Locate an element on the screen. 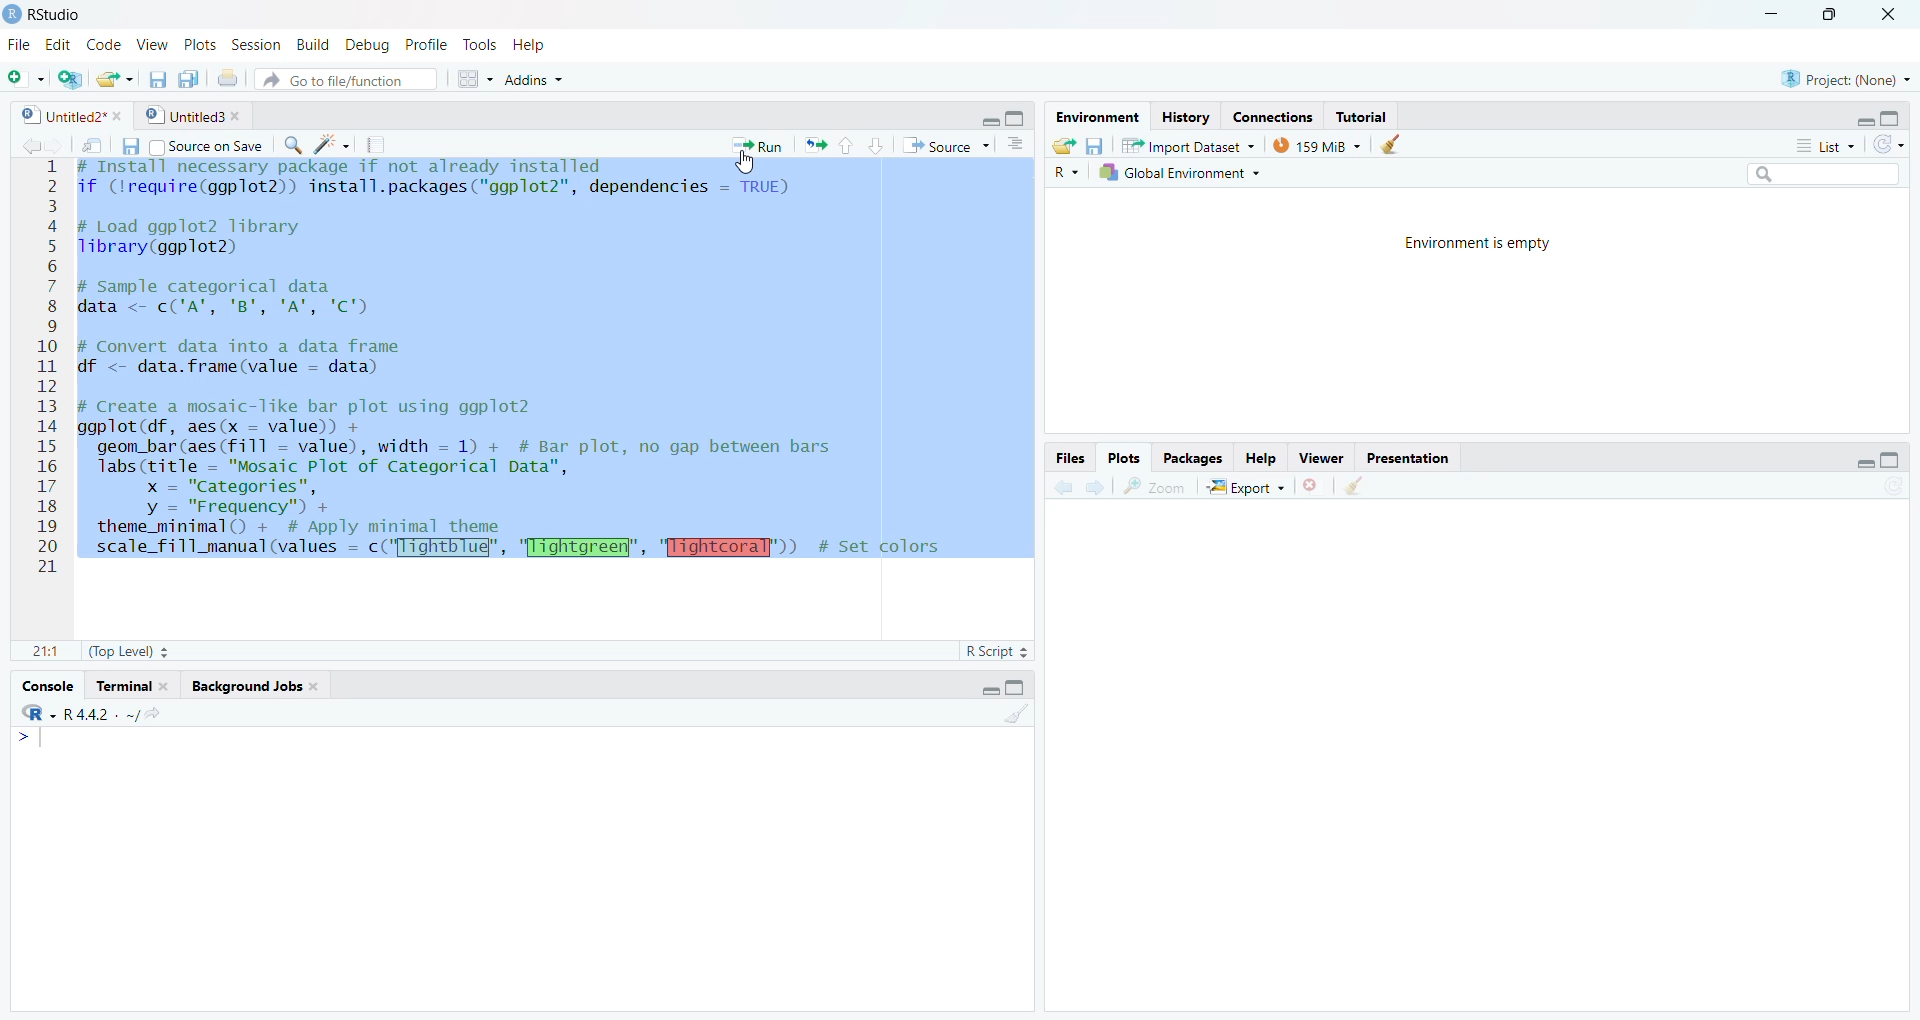  New file is located at coordinates (24, 79).